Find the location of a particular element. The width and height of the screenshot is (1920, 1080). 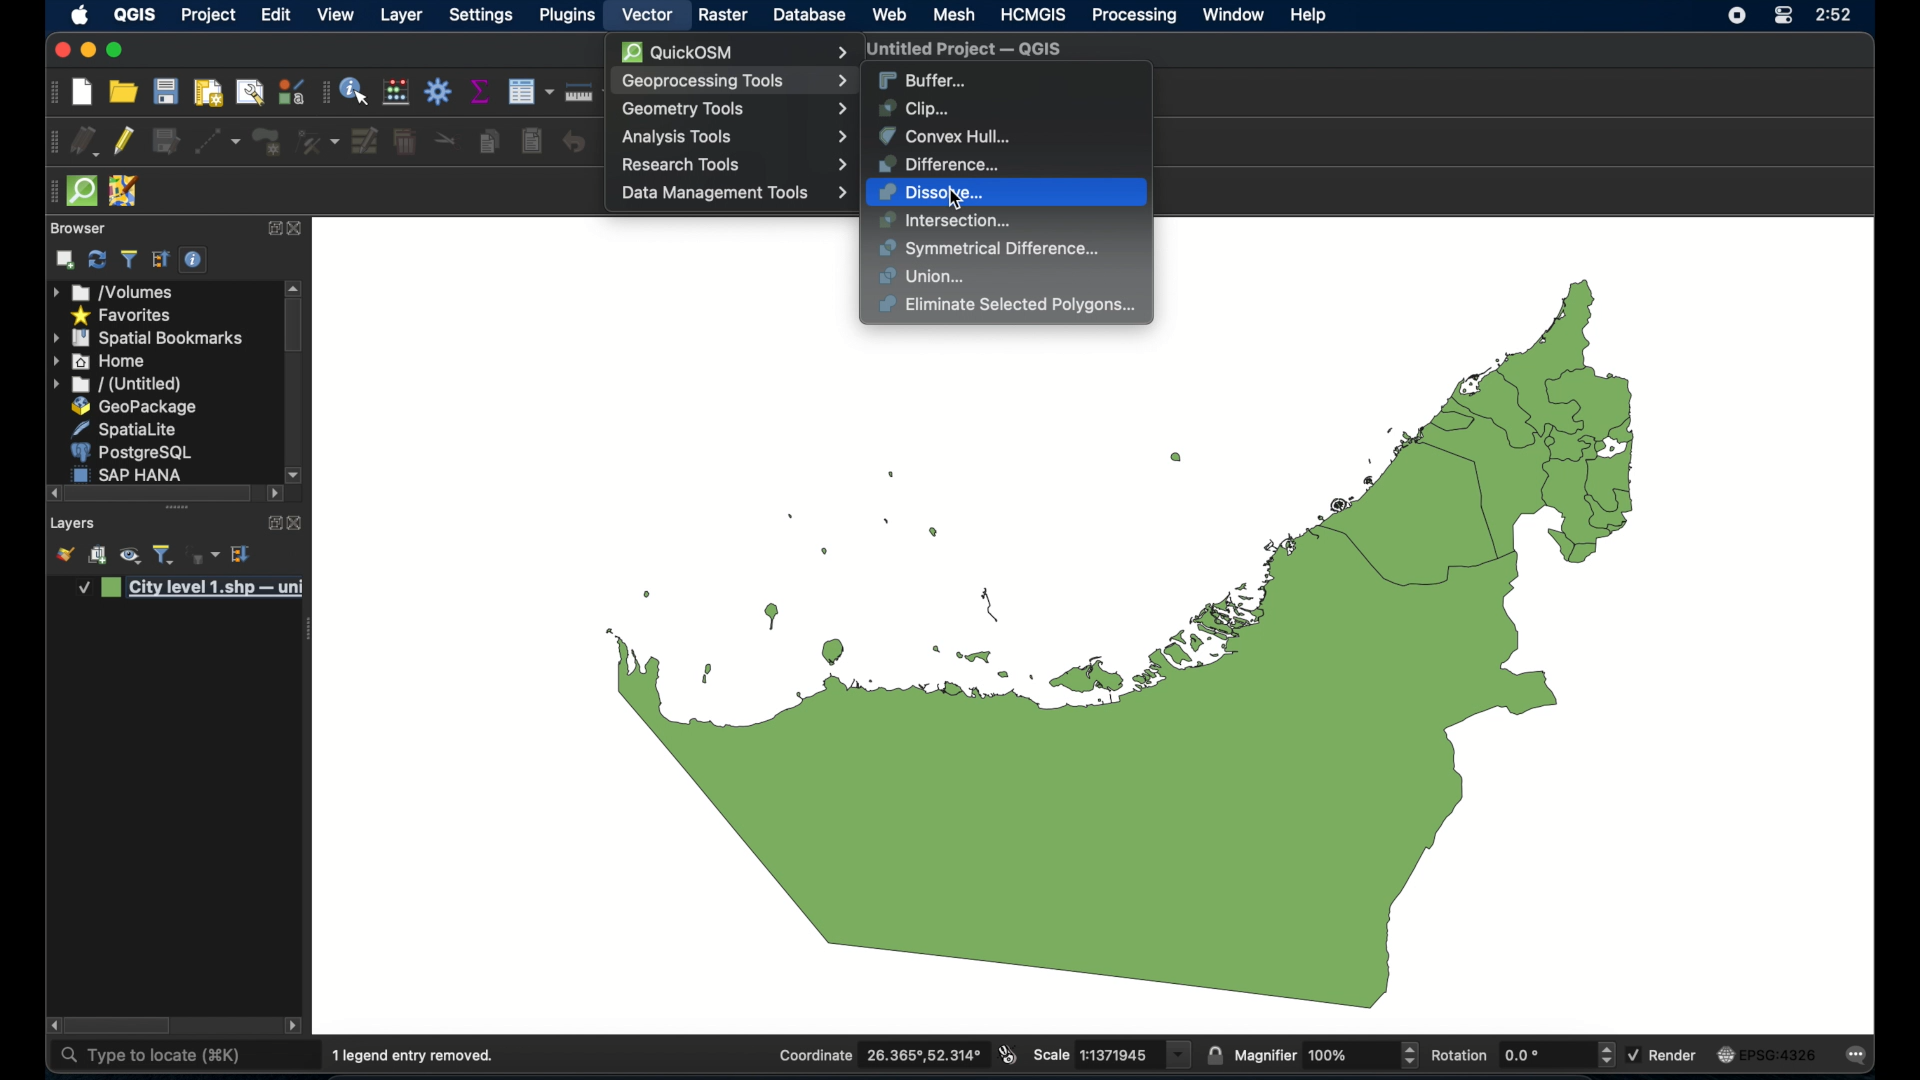

intersection is located at coordinates (945, 221).